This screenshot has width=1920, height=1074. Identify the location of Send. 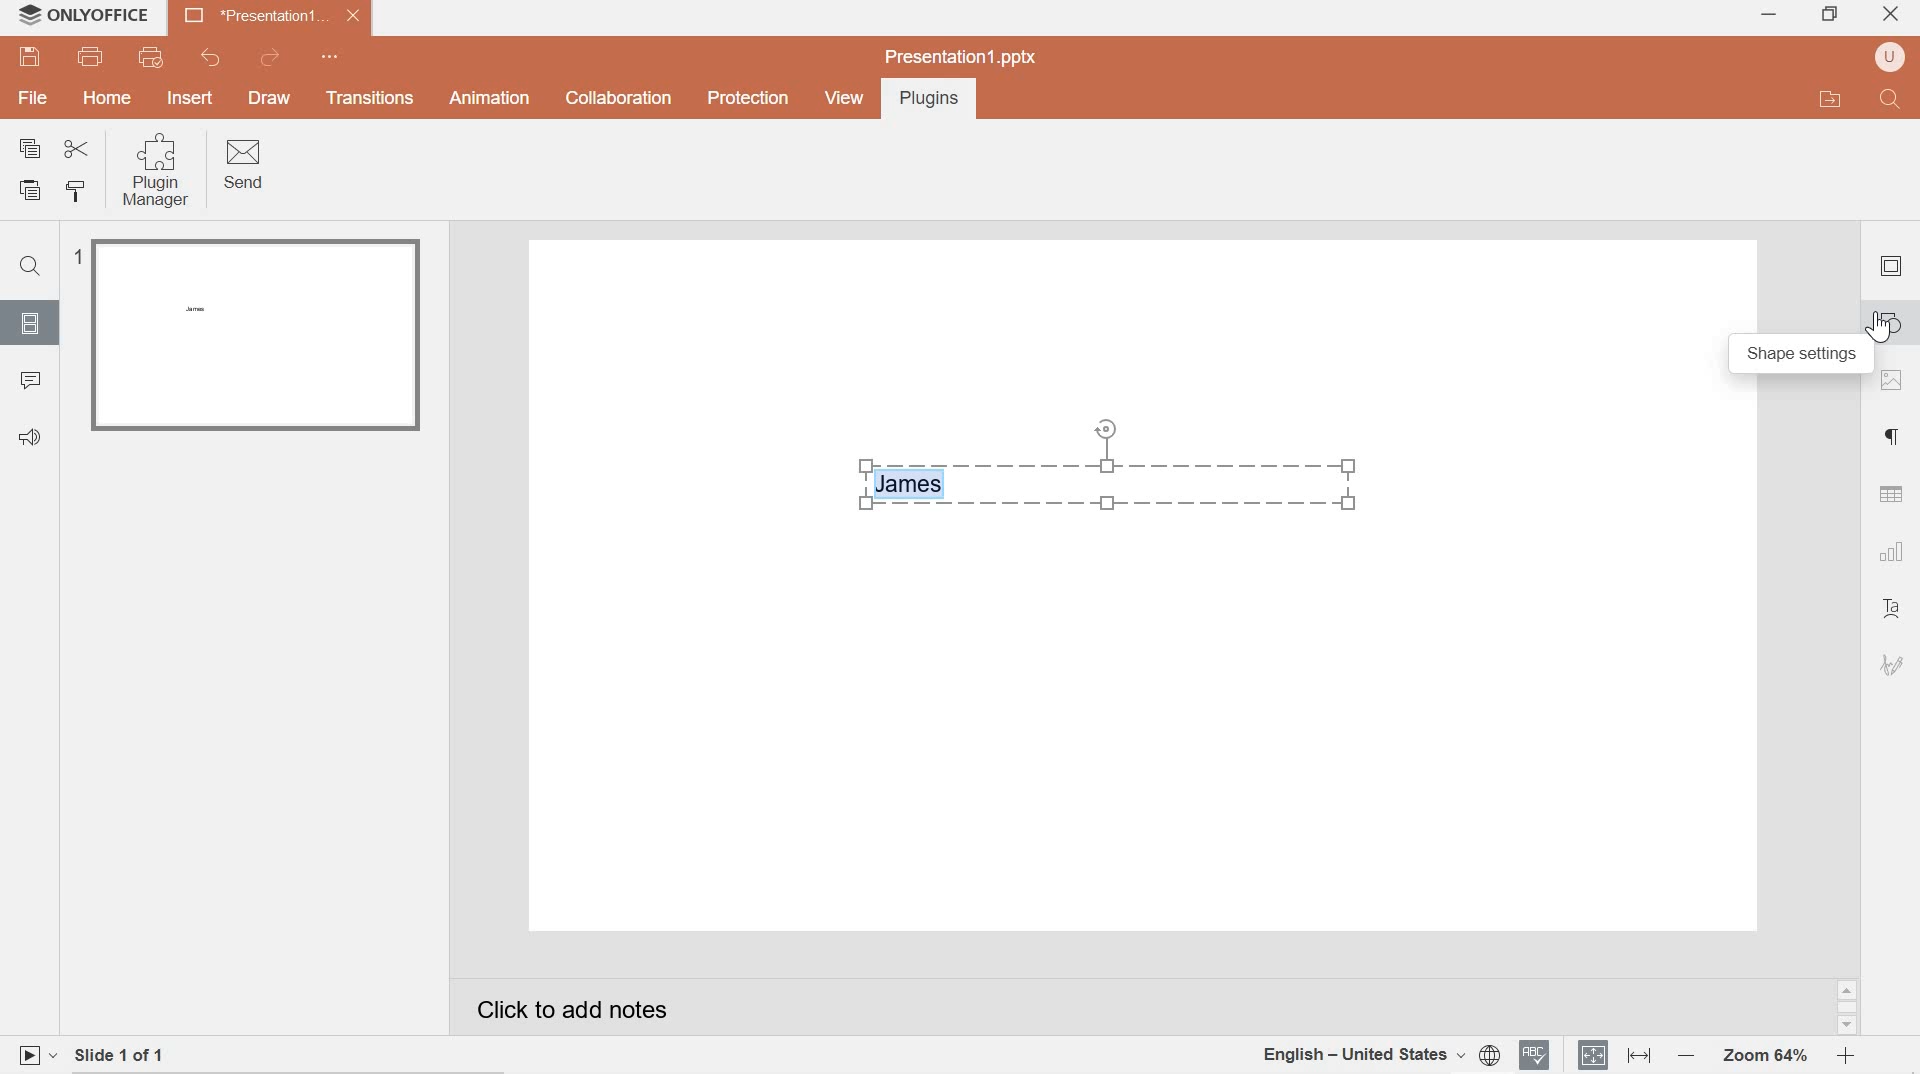
(246, 166).